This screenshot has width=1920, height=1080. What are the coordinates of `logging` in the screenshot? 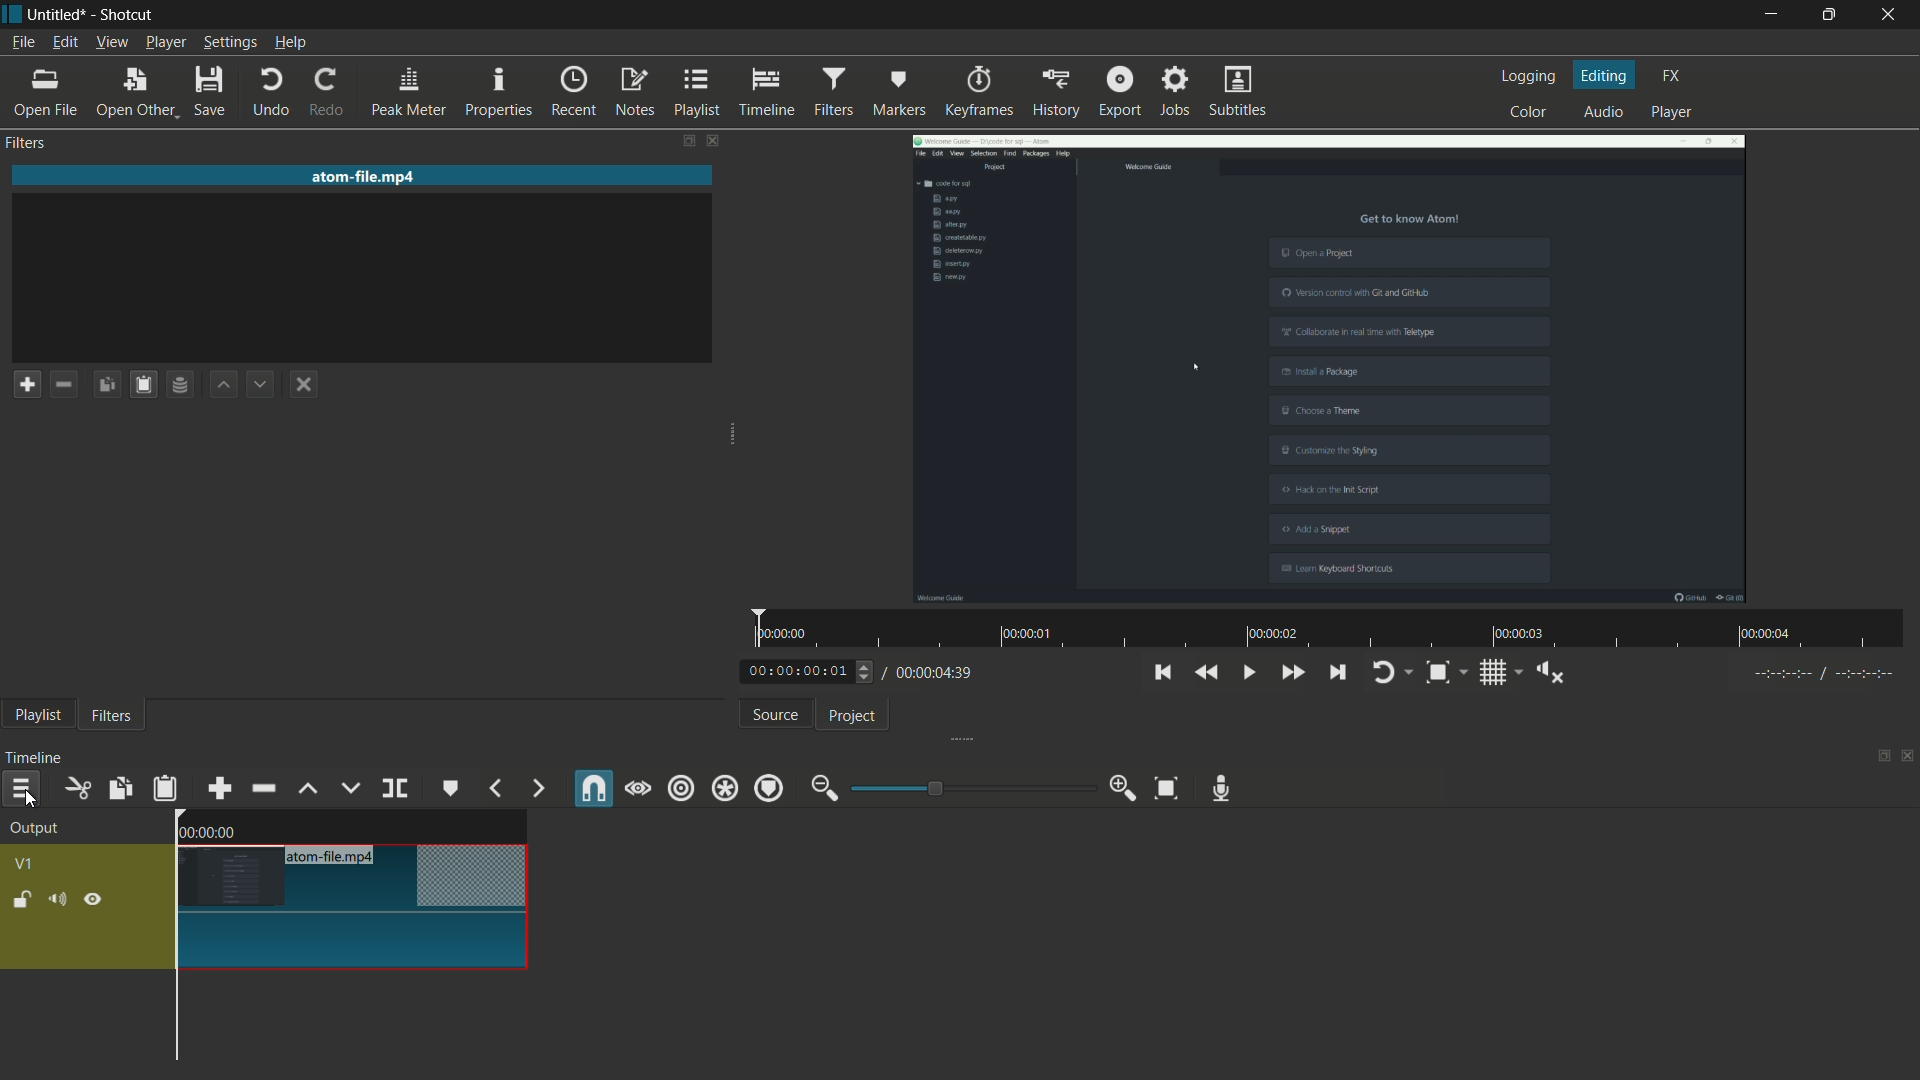 It's located at (1531, 76).